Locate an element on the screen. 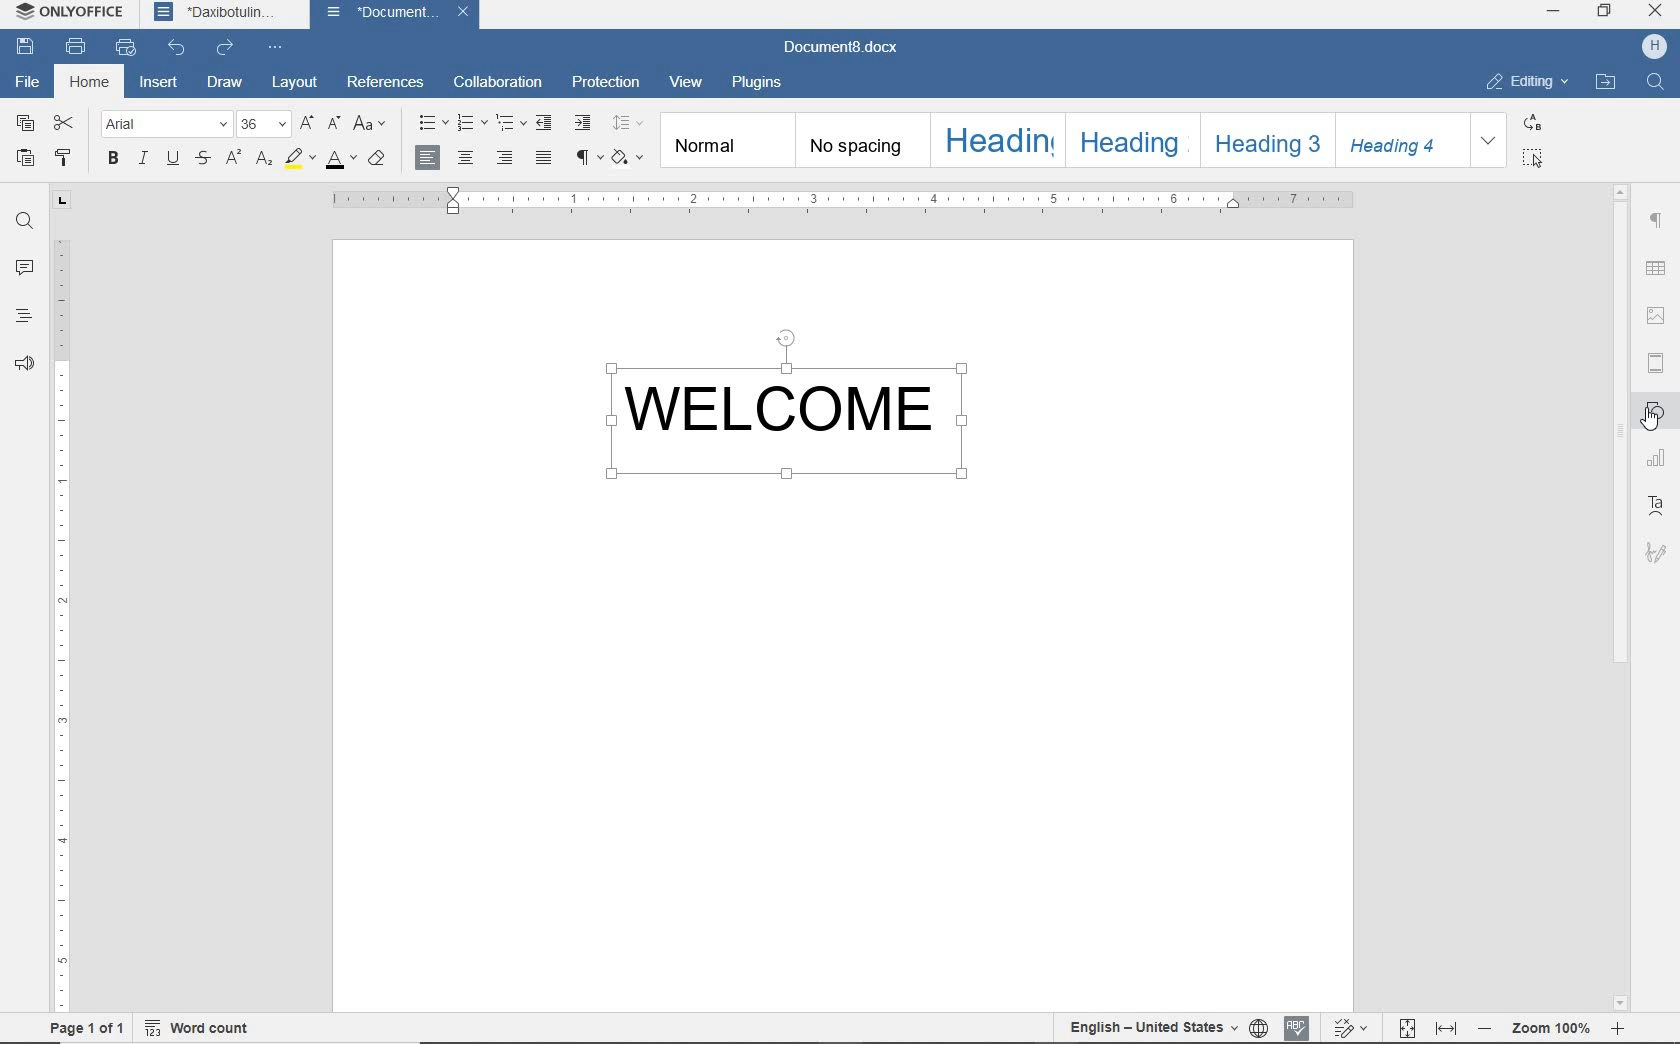 The height and width of the screenshot is (1044, 1680). IMAGE is located at coordinates (1657, 315).